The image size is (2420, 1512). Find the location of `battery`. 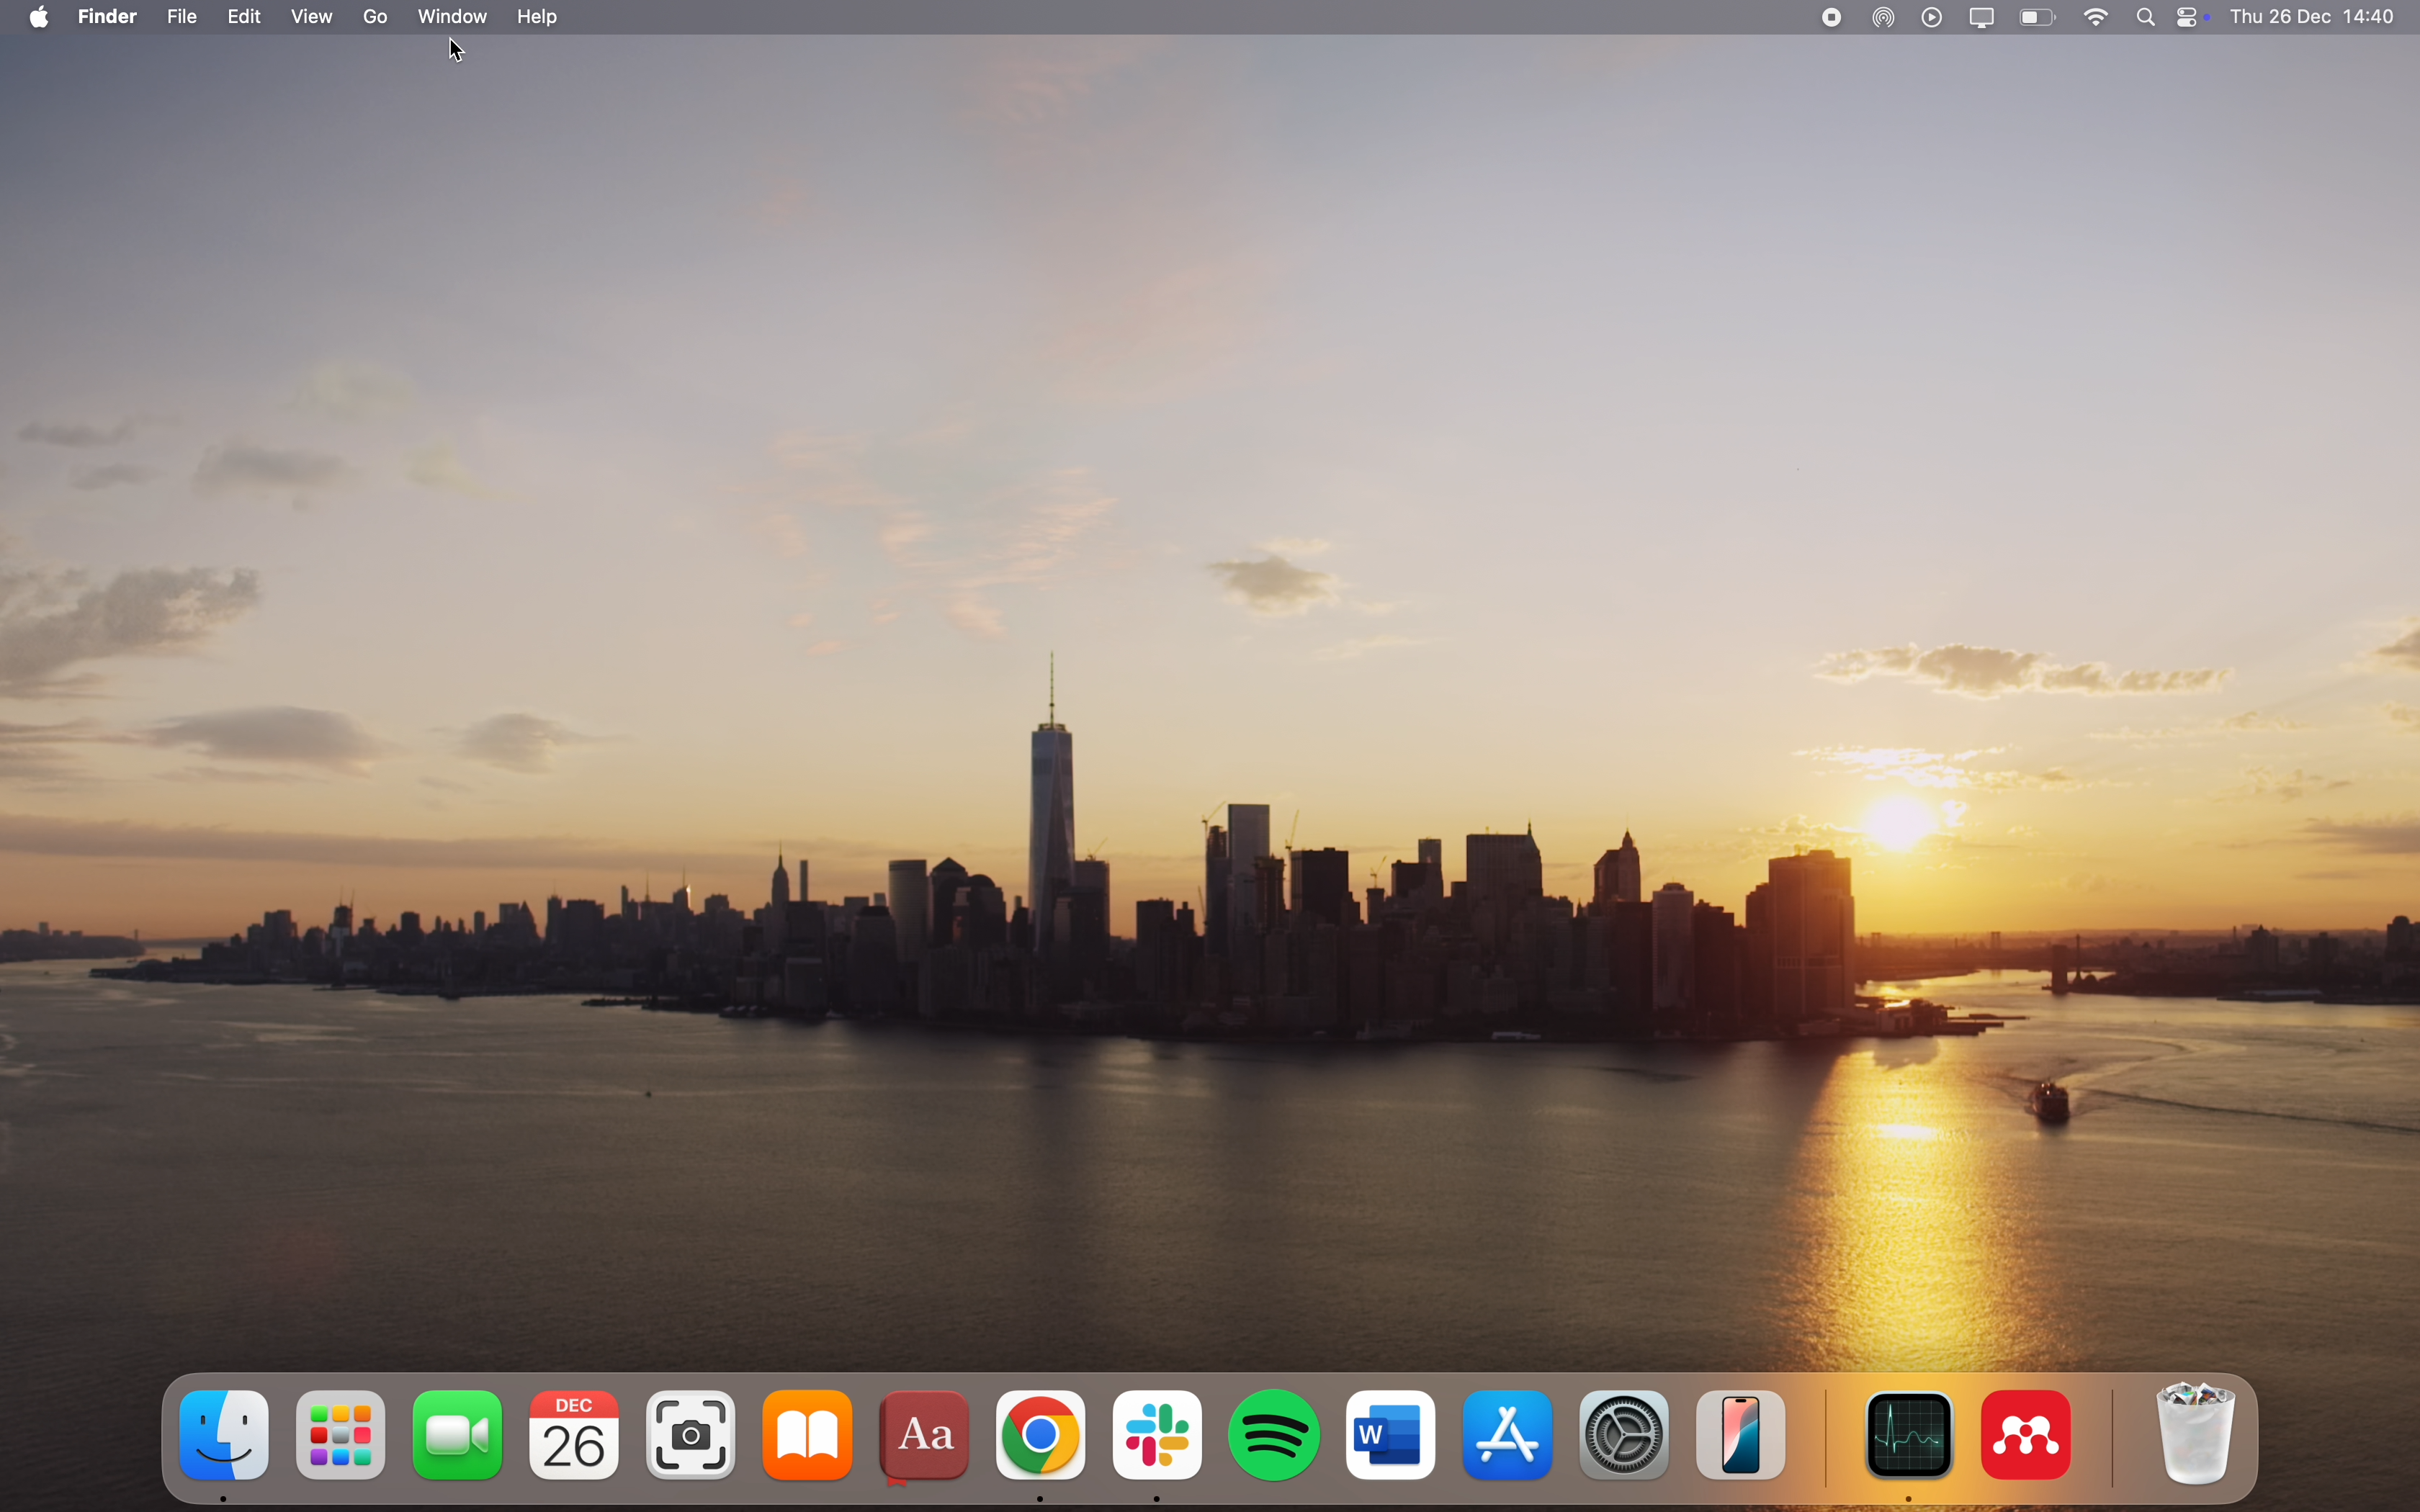

battery is located at coordinates (2036, 17).